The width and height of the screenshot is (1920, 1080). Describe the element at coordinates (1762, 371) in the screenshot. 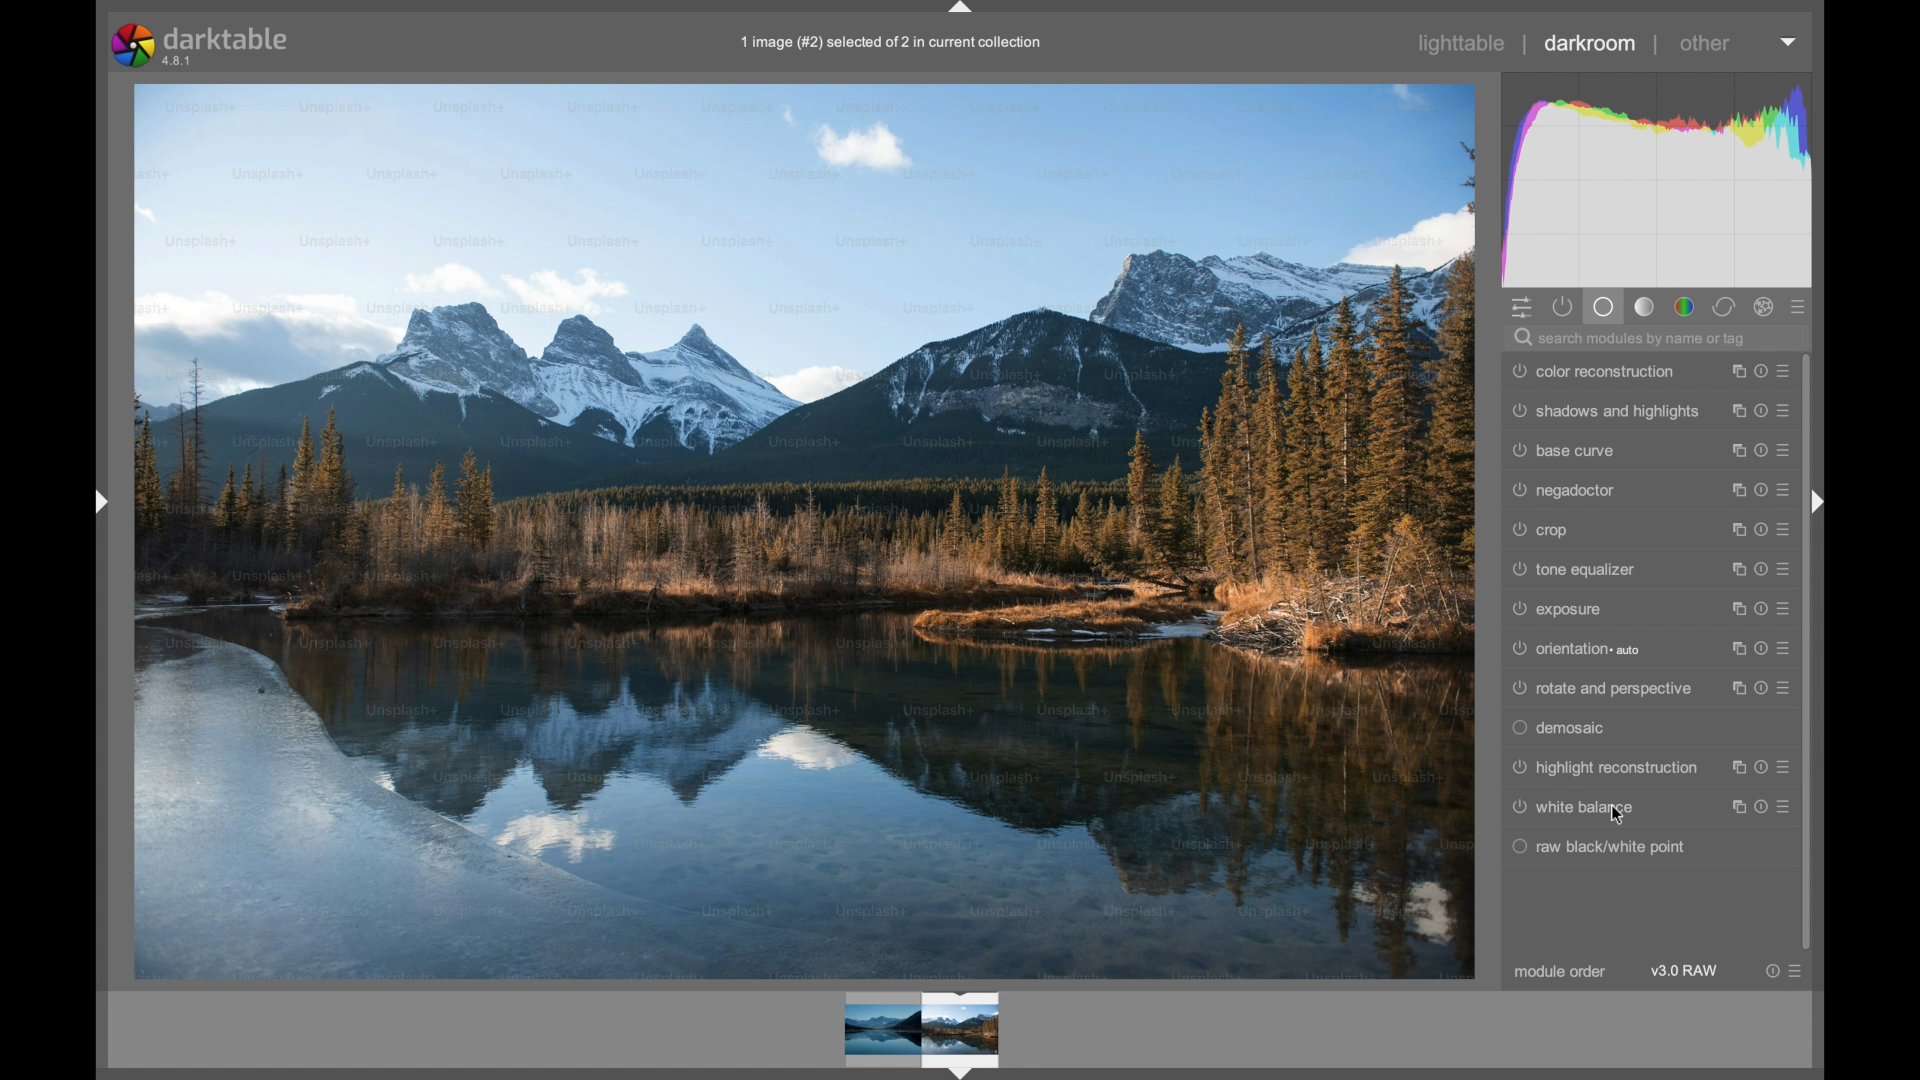

I see `reset parameters` at that location.